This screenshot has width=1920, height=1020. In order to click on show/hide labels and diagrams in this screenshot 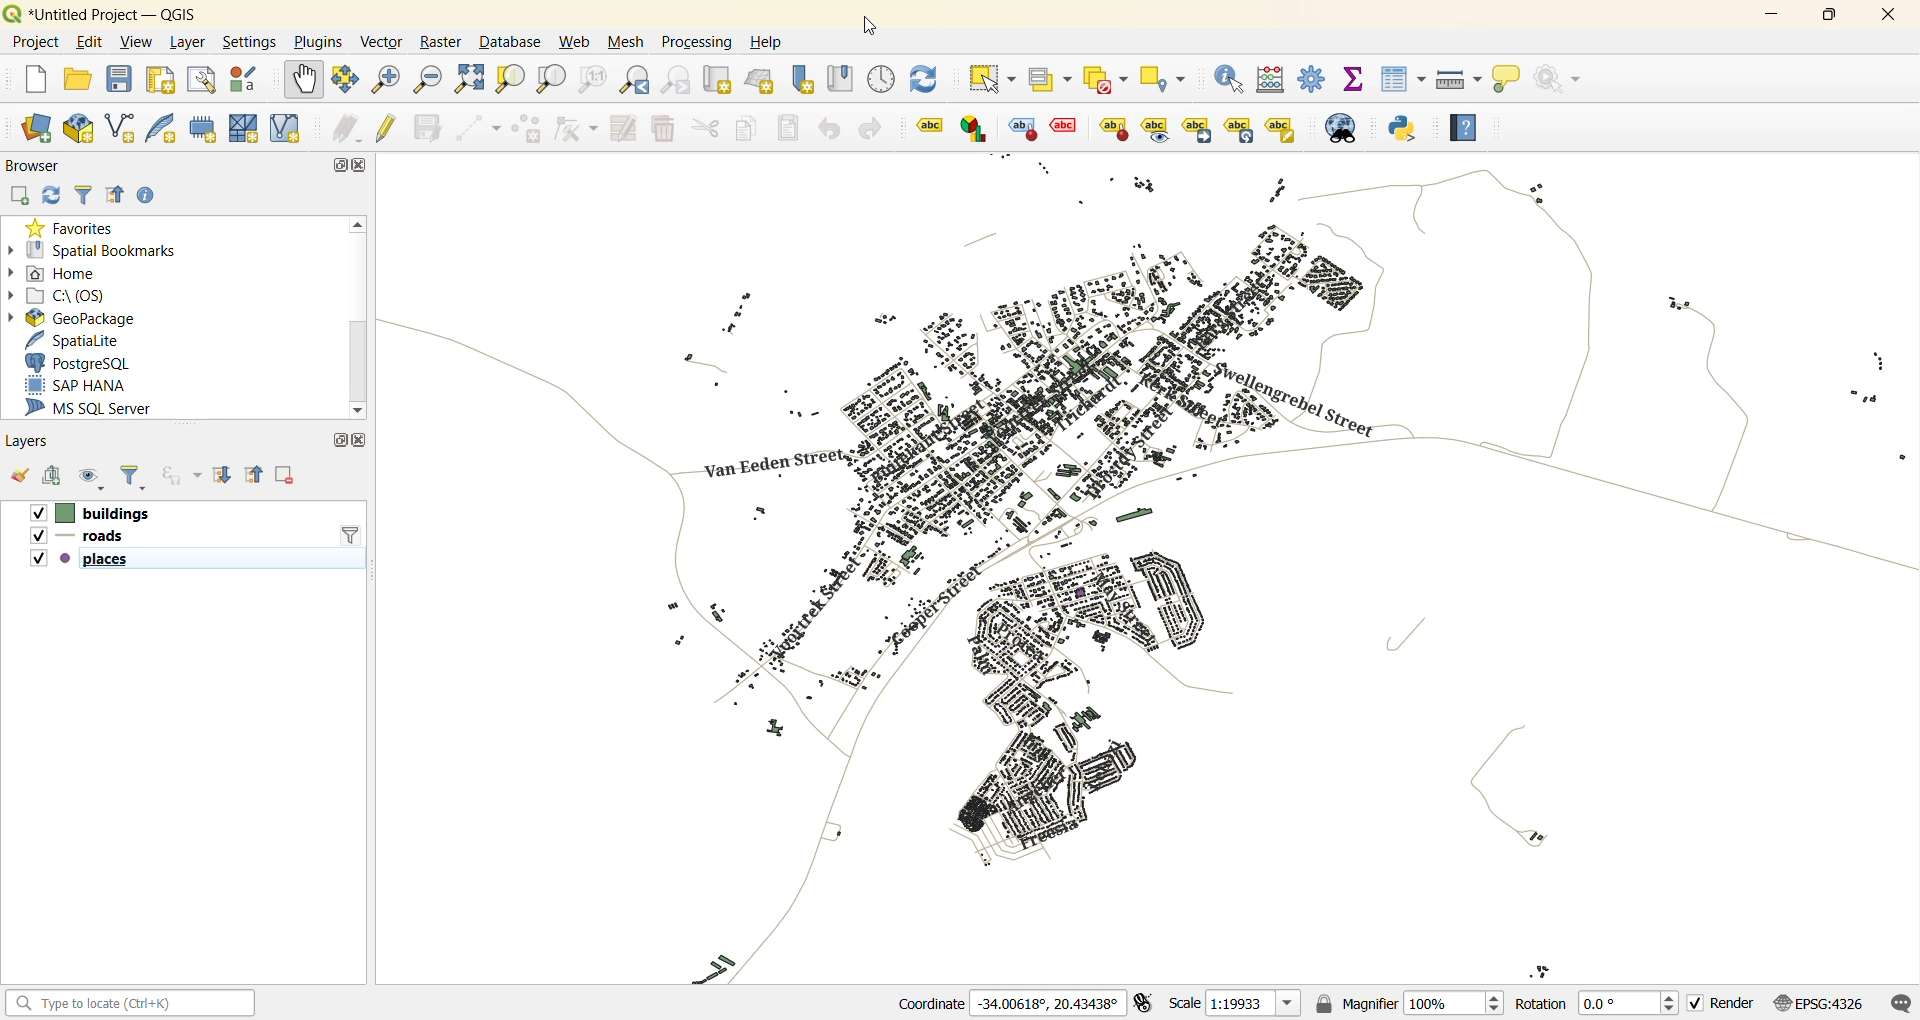, I will do `click(1156, 128)`.